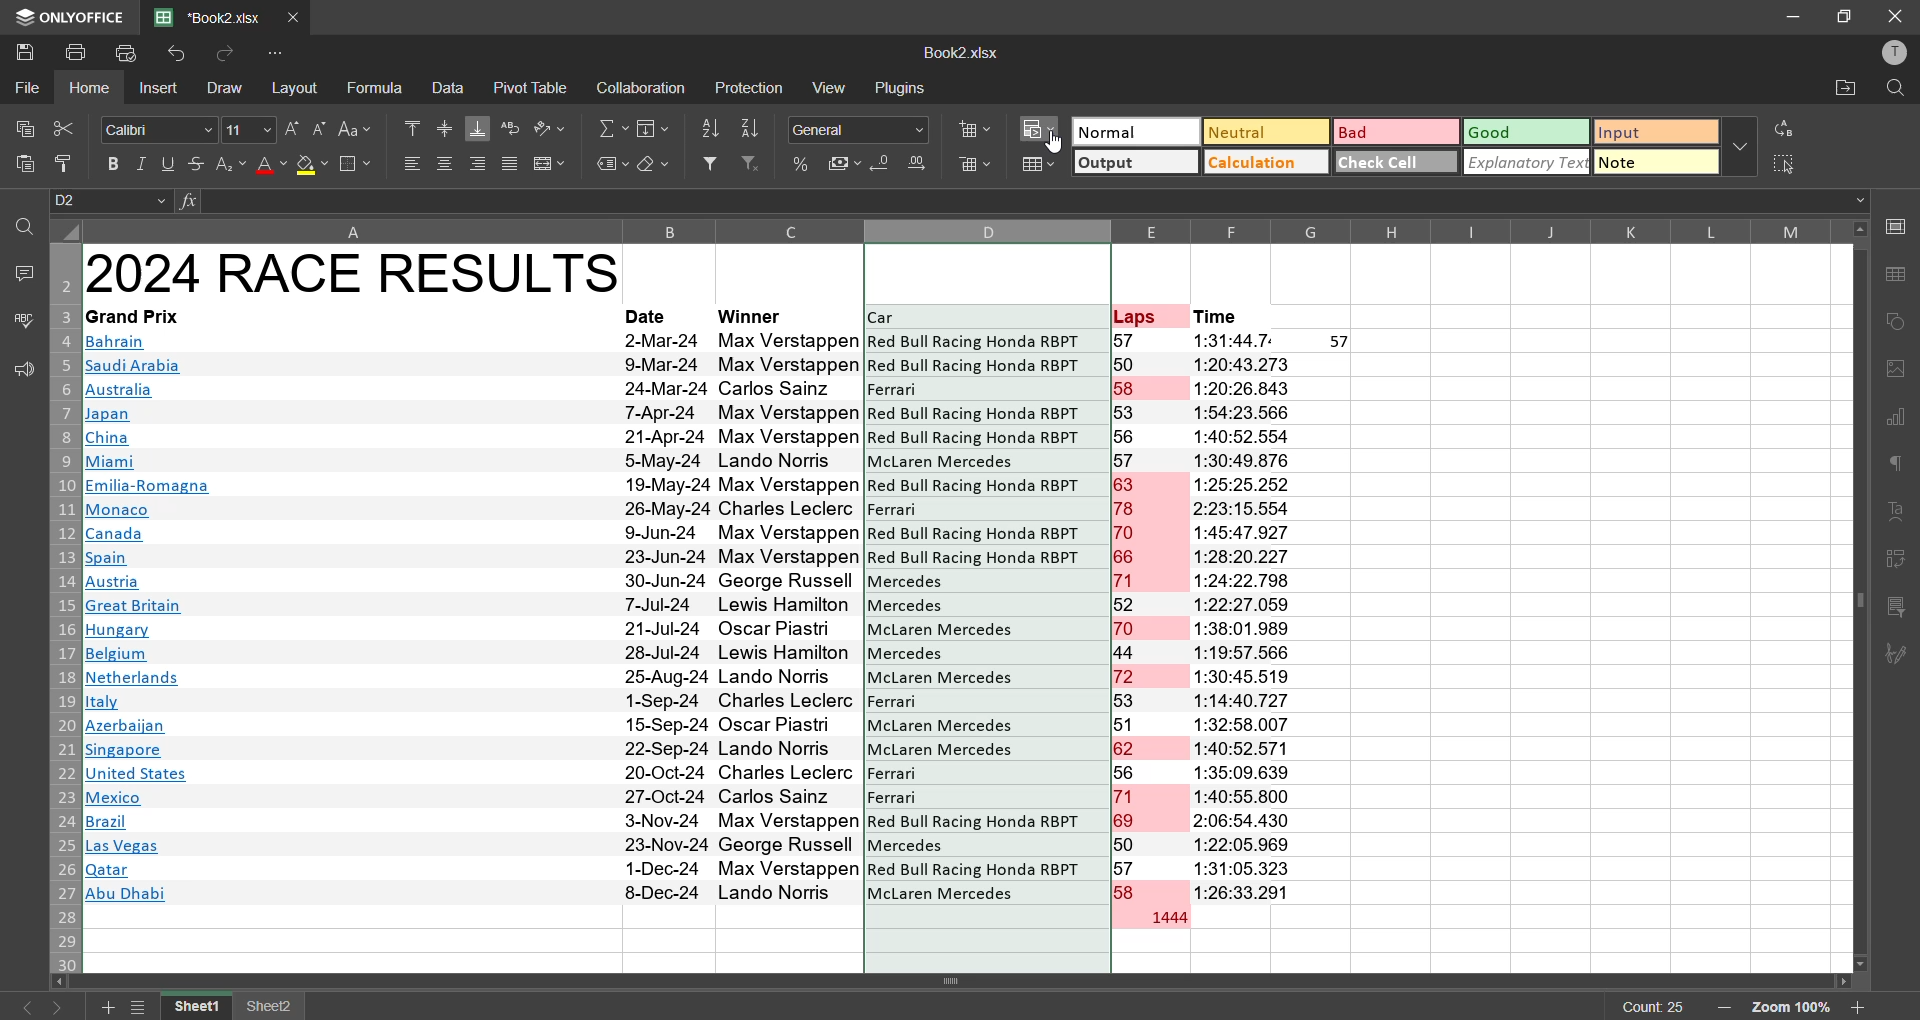  I want to click on fx, so click(191, 201).